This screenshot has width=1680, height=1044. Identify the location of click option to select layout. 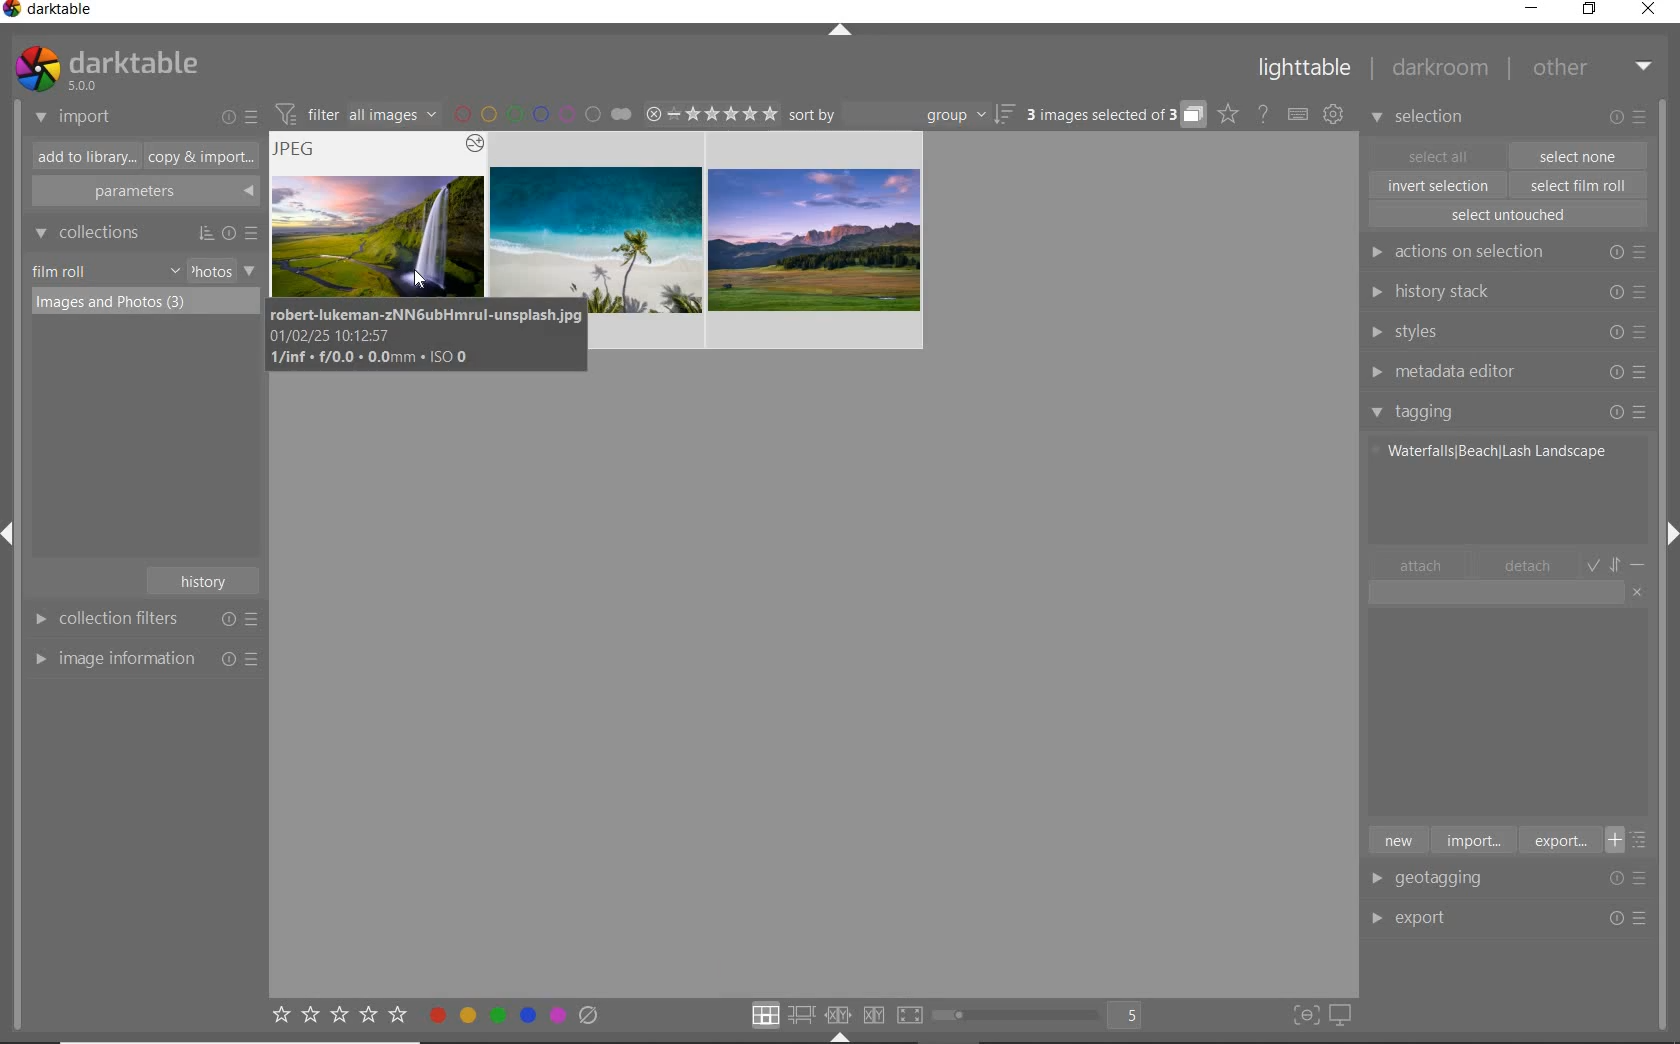
(833, 1015).